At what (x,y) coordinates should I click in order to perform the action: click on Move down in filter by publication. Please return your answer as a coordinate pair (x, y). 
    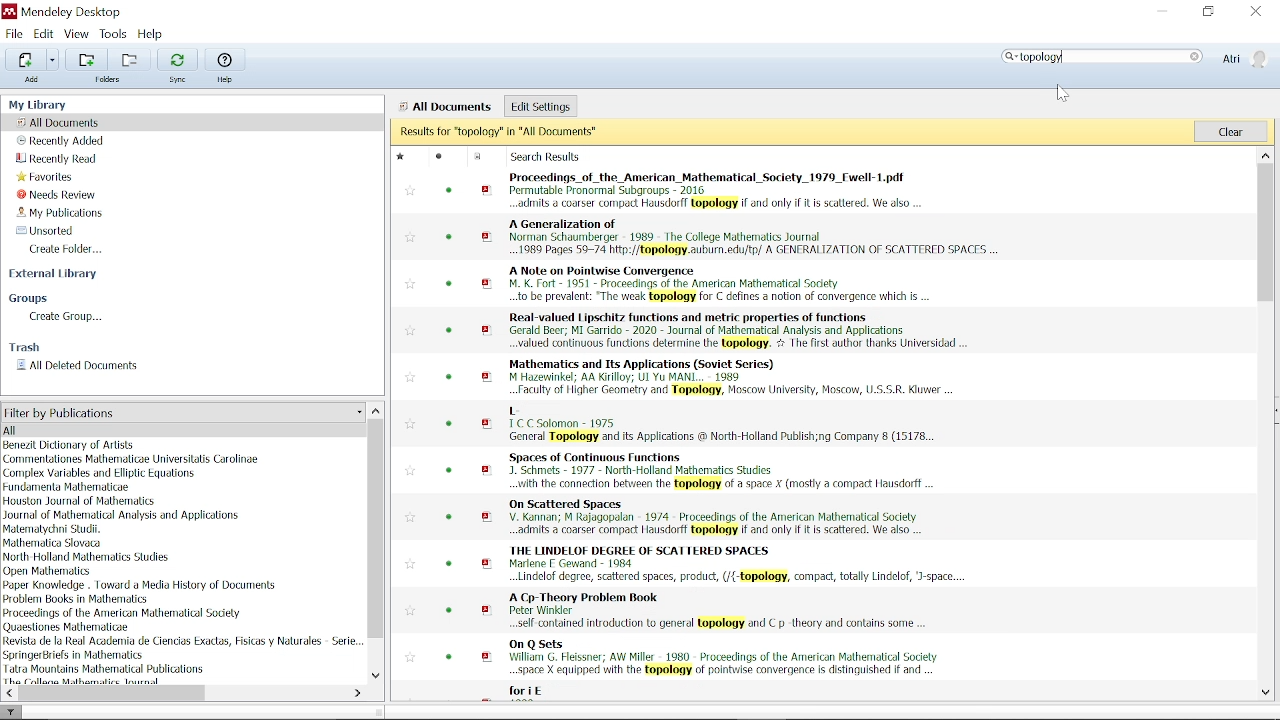
    Looking at the image, I should click on (376, 677).